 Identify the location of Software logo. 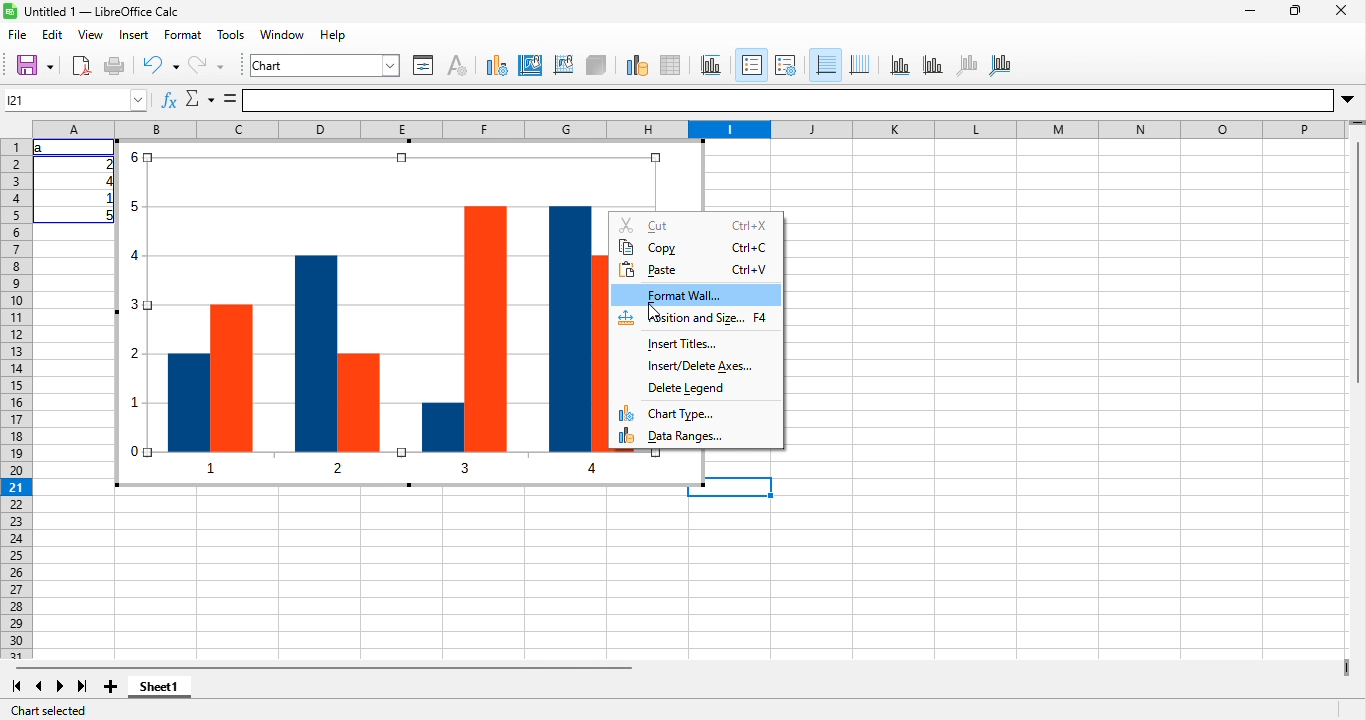
(10, 11).